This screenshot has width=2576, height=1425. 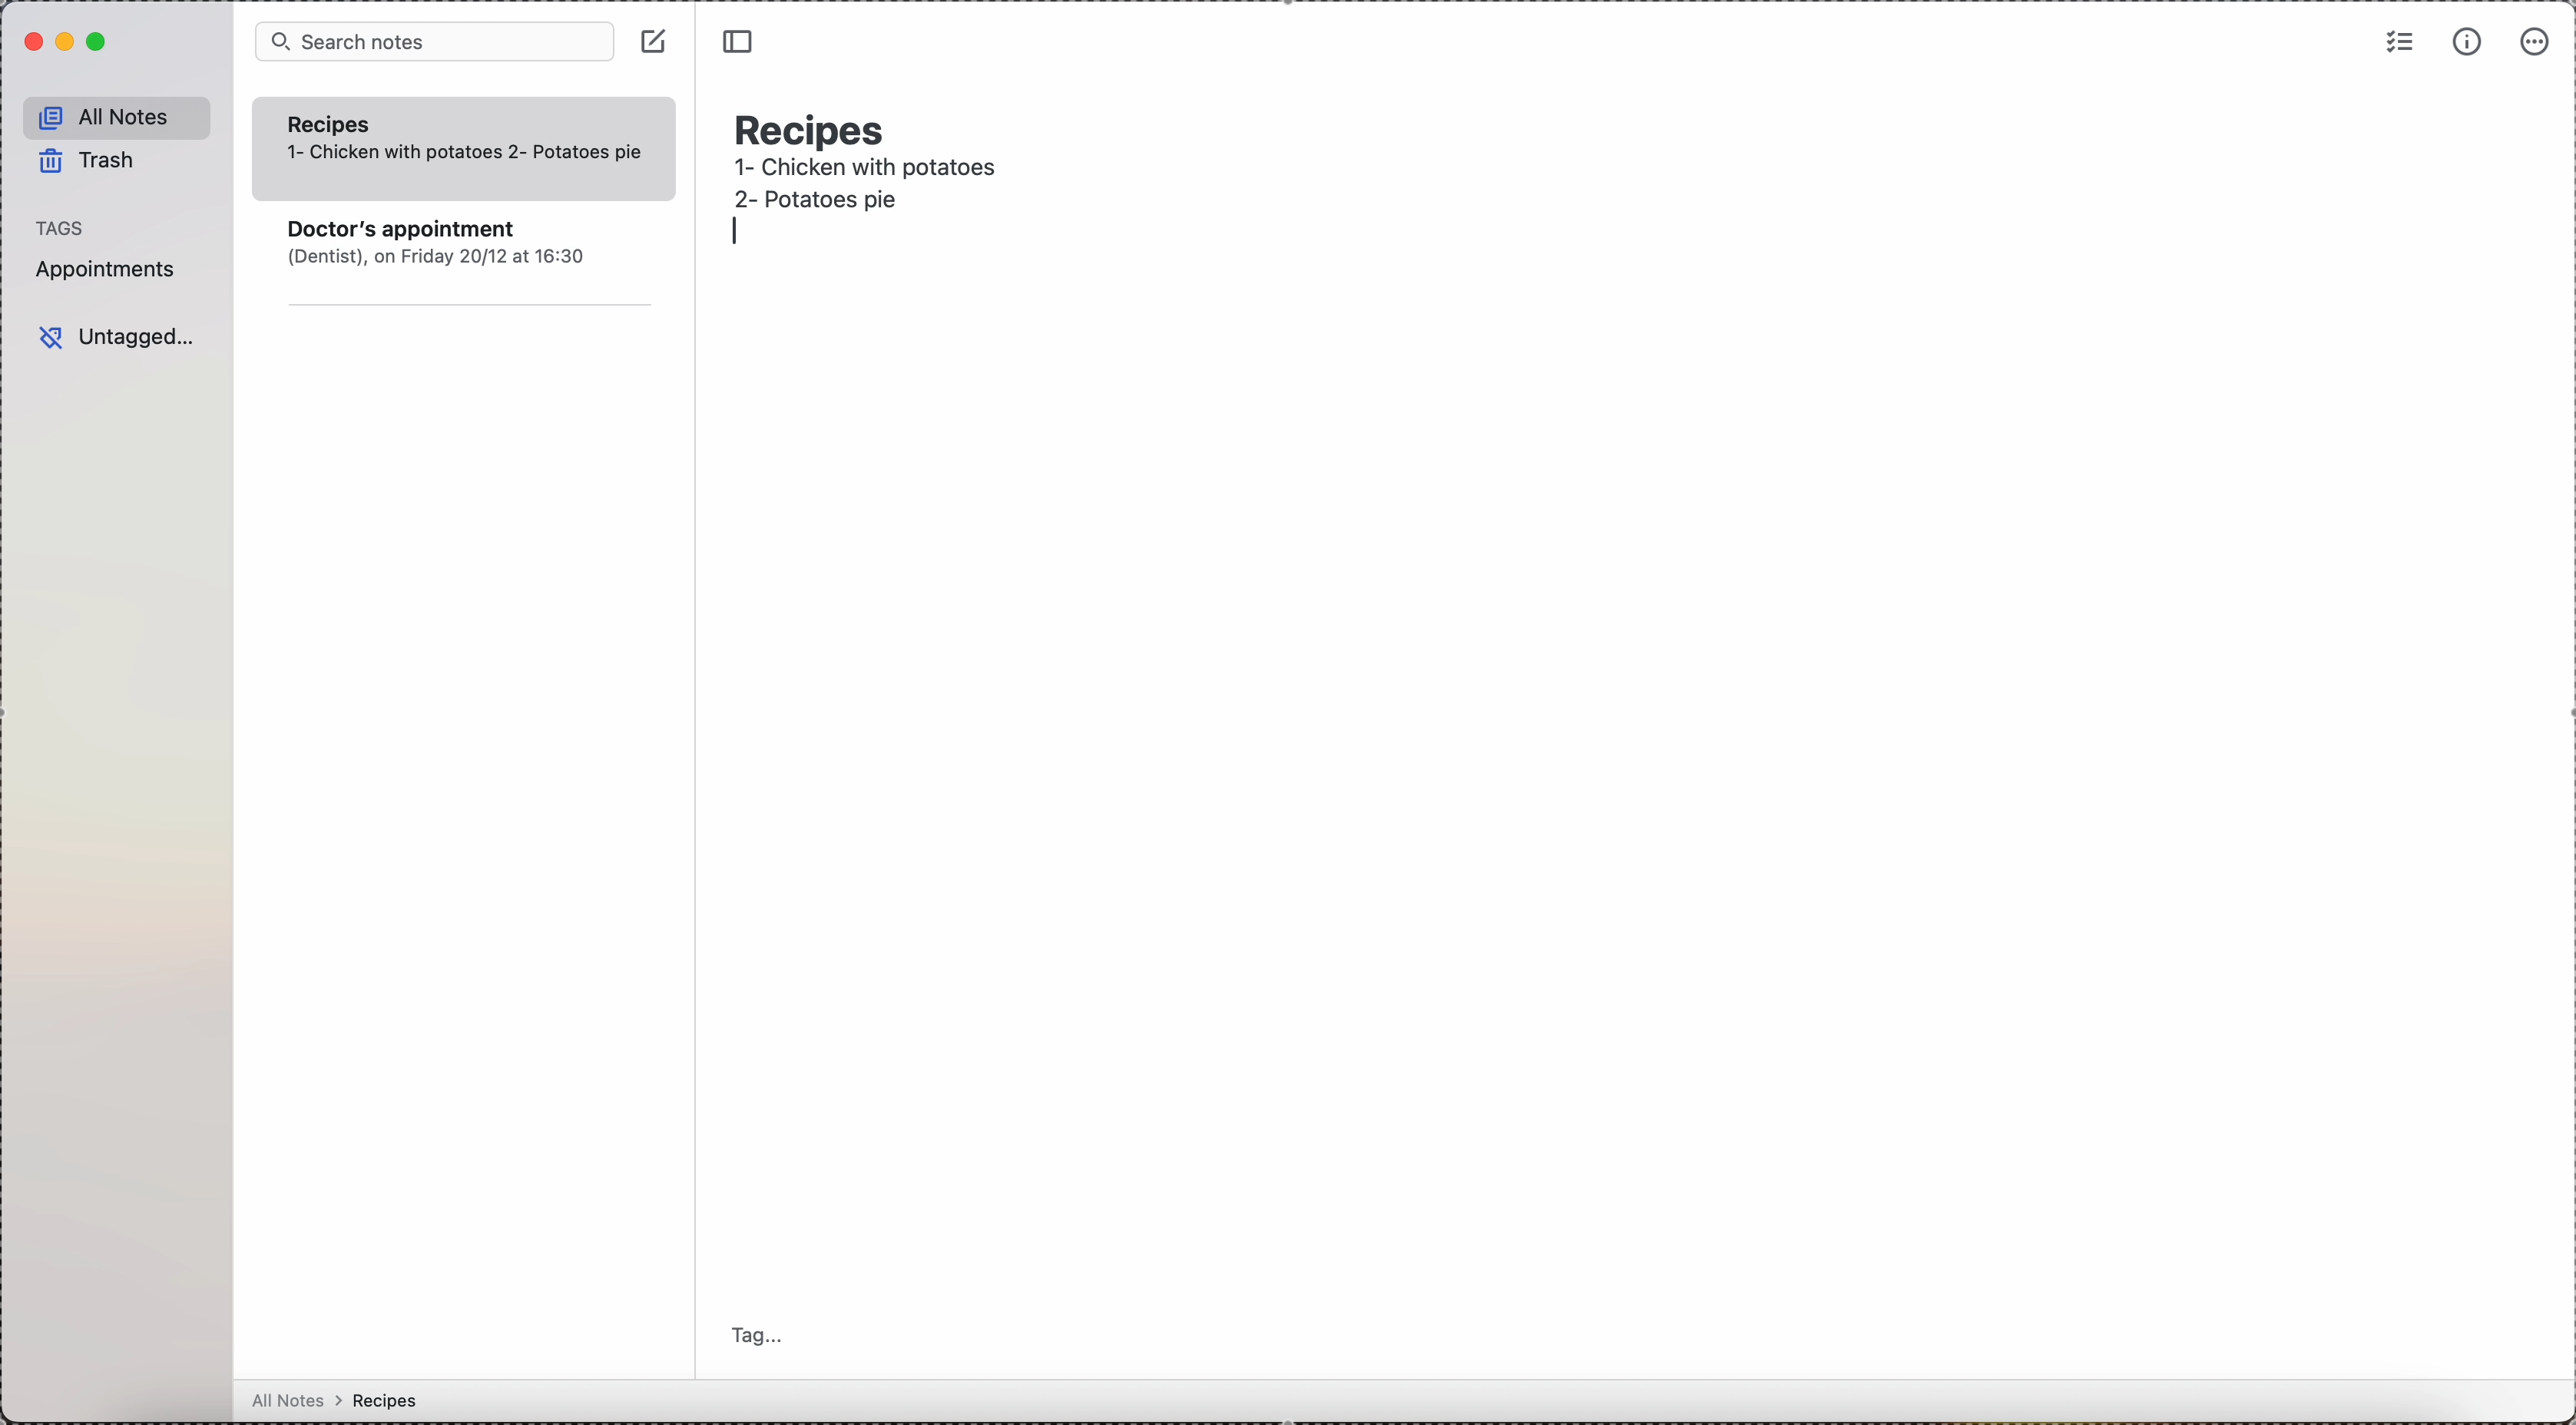 I want to click on note, so click(x=473, y=269).